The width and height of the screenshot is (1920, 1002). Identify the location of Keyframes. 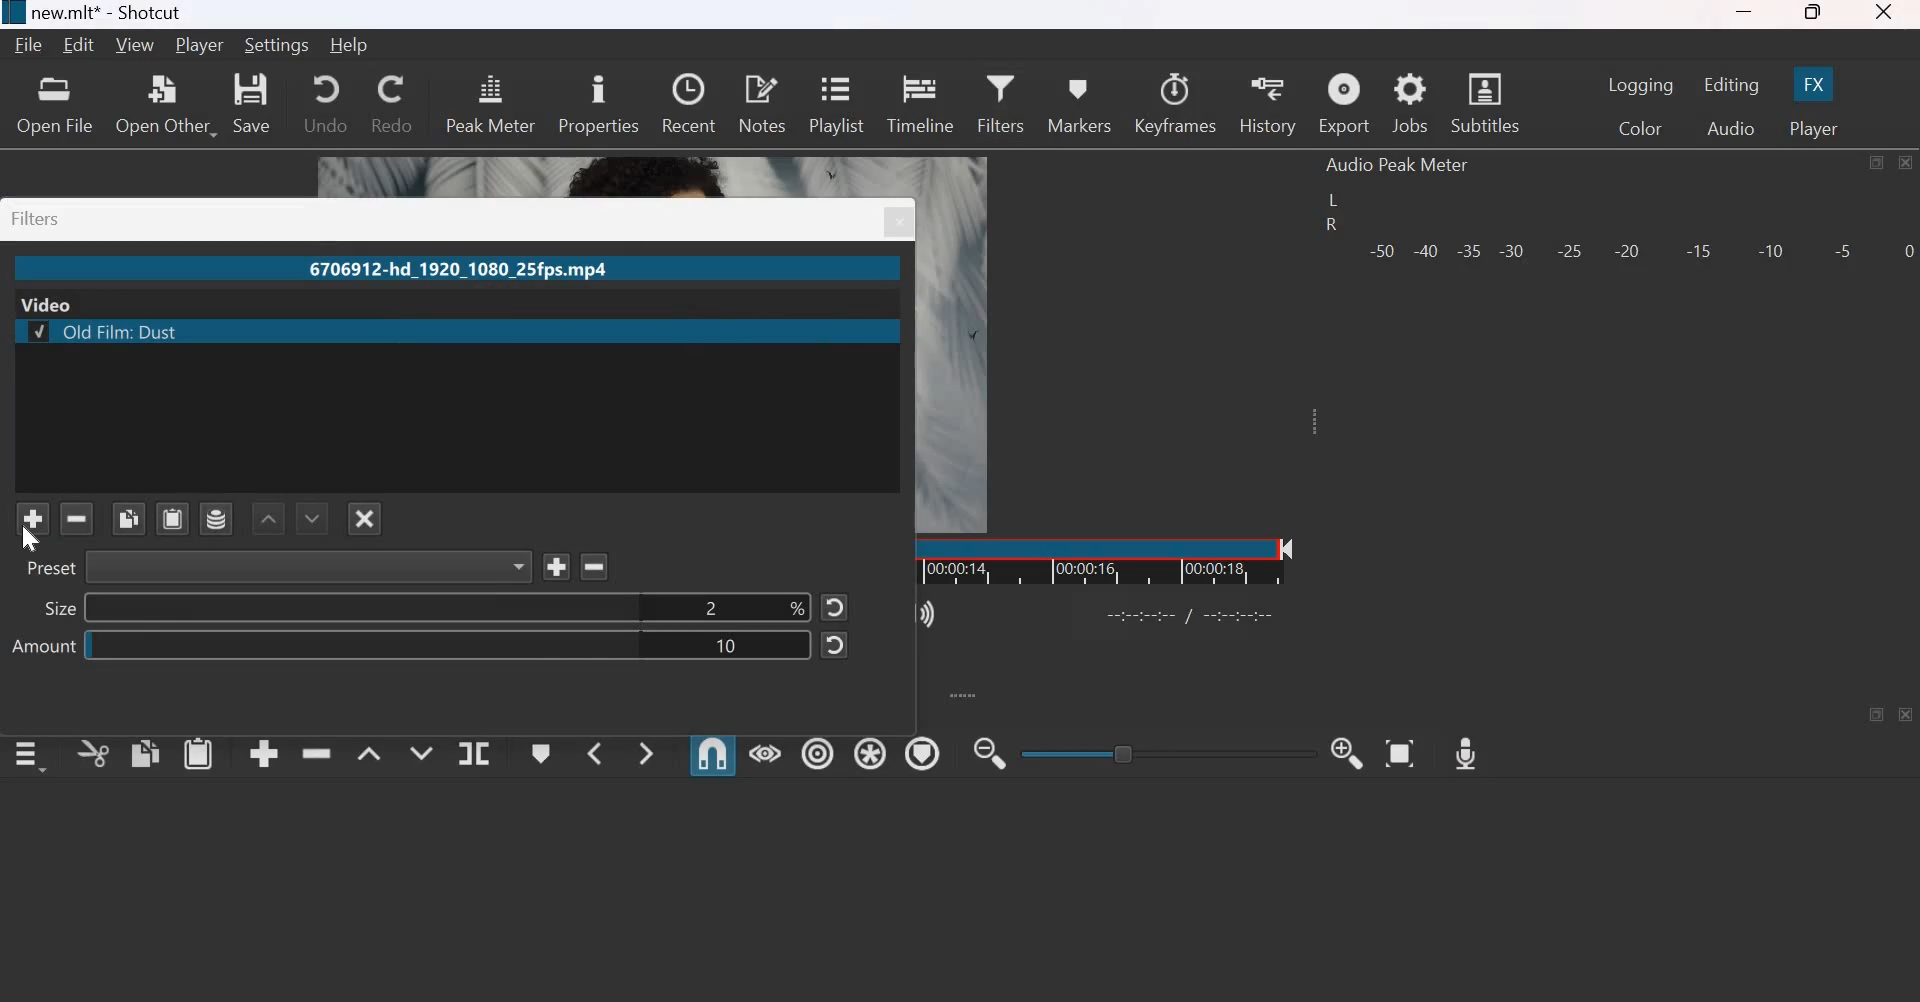
(1177, 103).